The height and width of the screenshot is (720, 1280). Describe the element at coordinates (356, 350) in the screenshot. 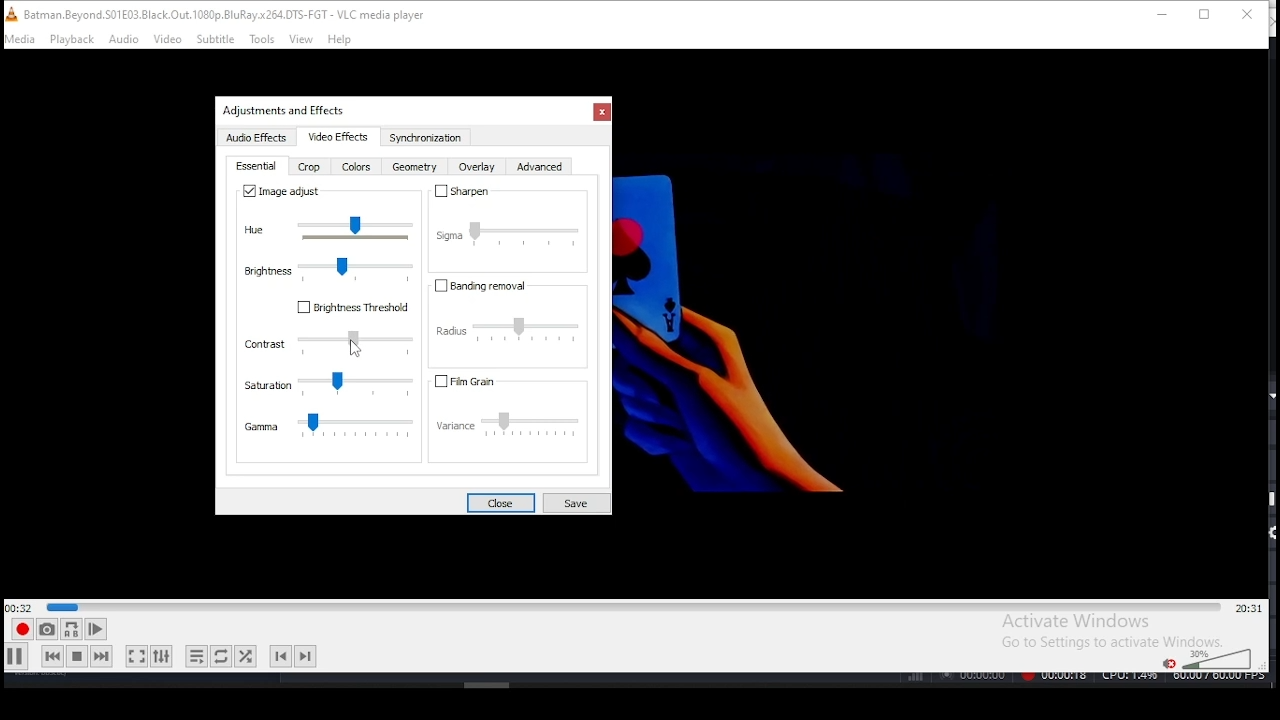

I see `` at that location.